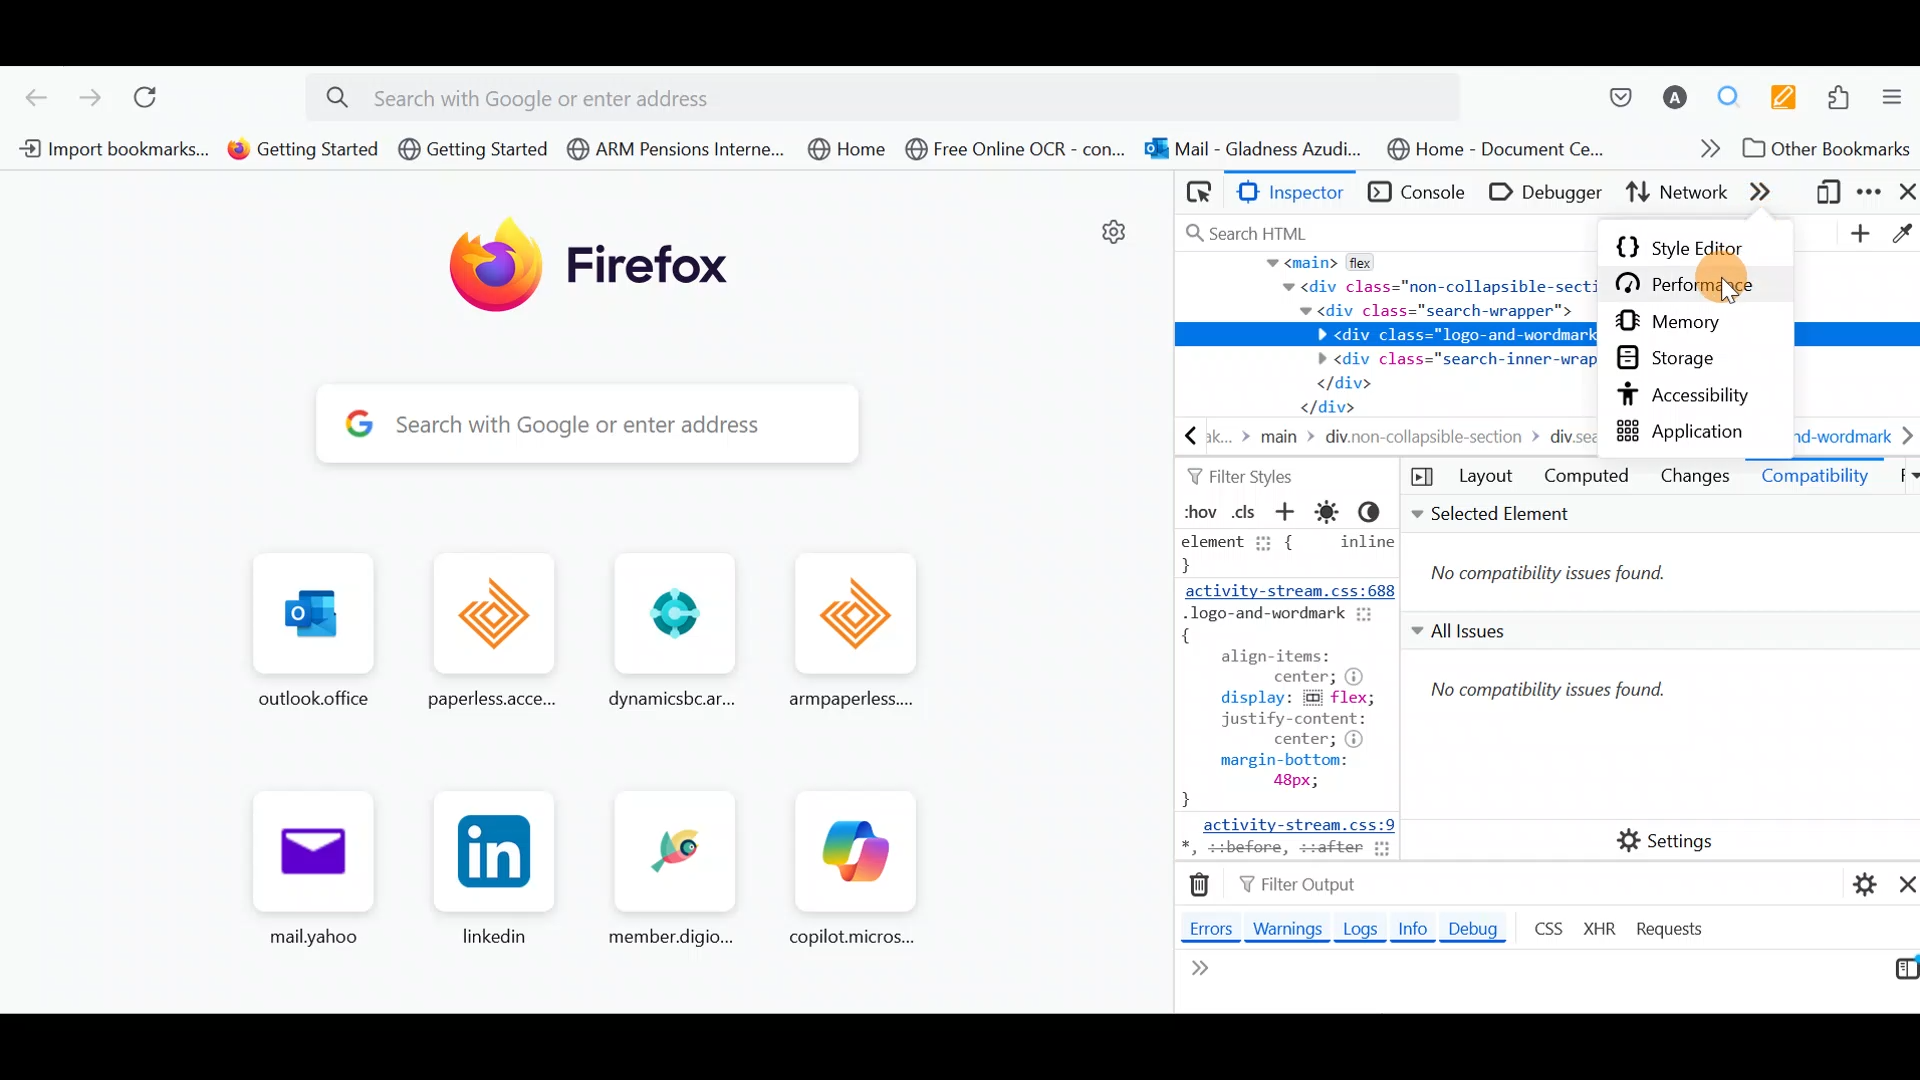 The image size is (1920, 1080). What do you see at coordinates (1706, 284) in the screenshot?
I see `Performance` at bounding box center [1706, 284].